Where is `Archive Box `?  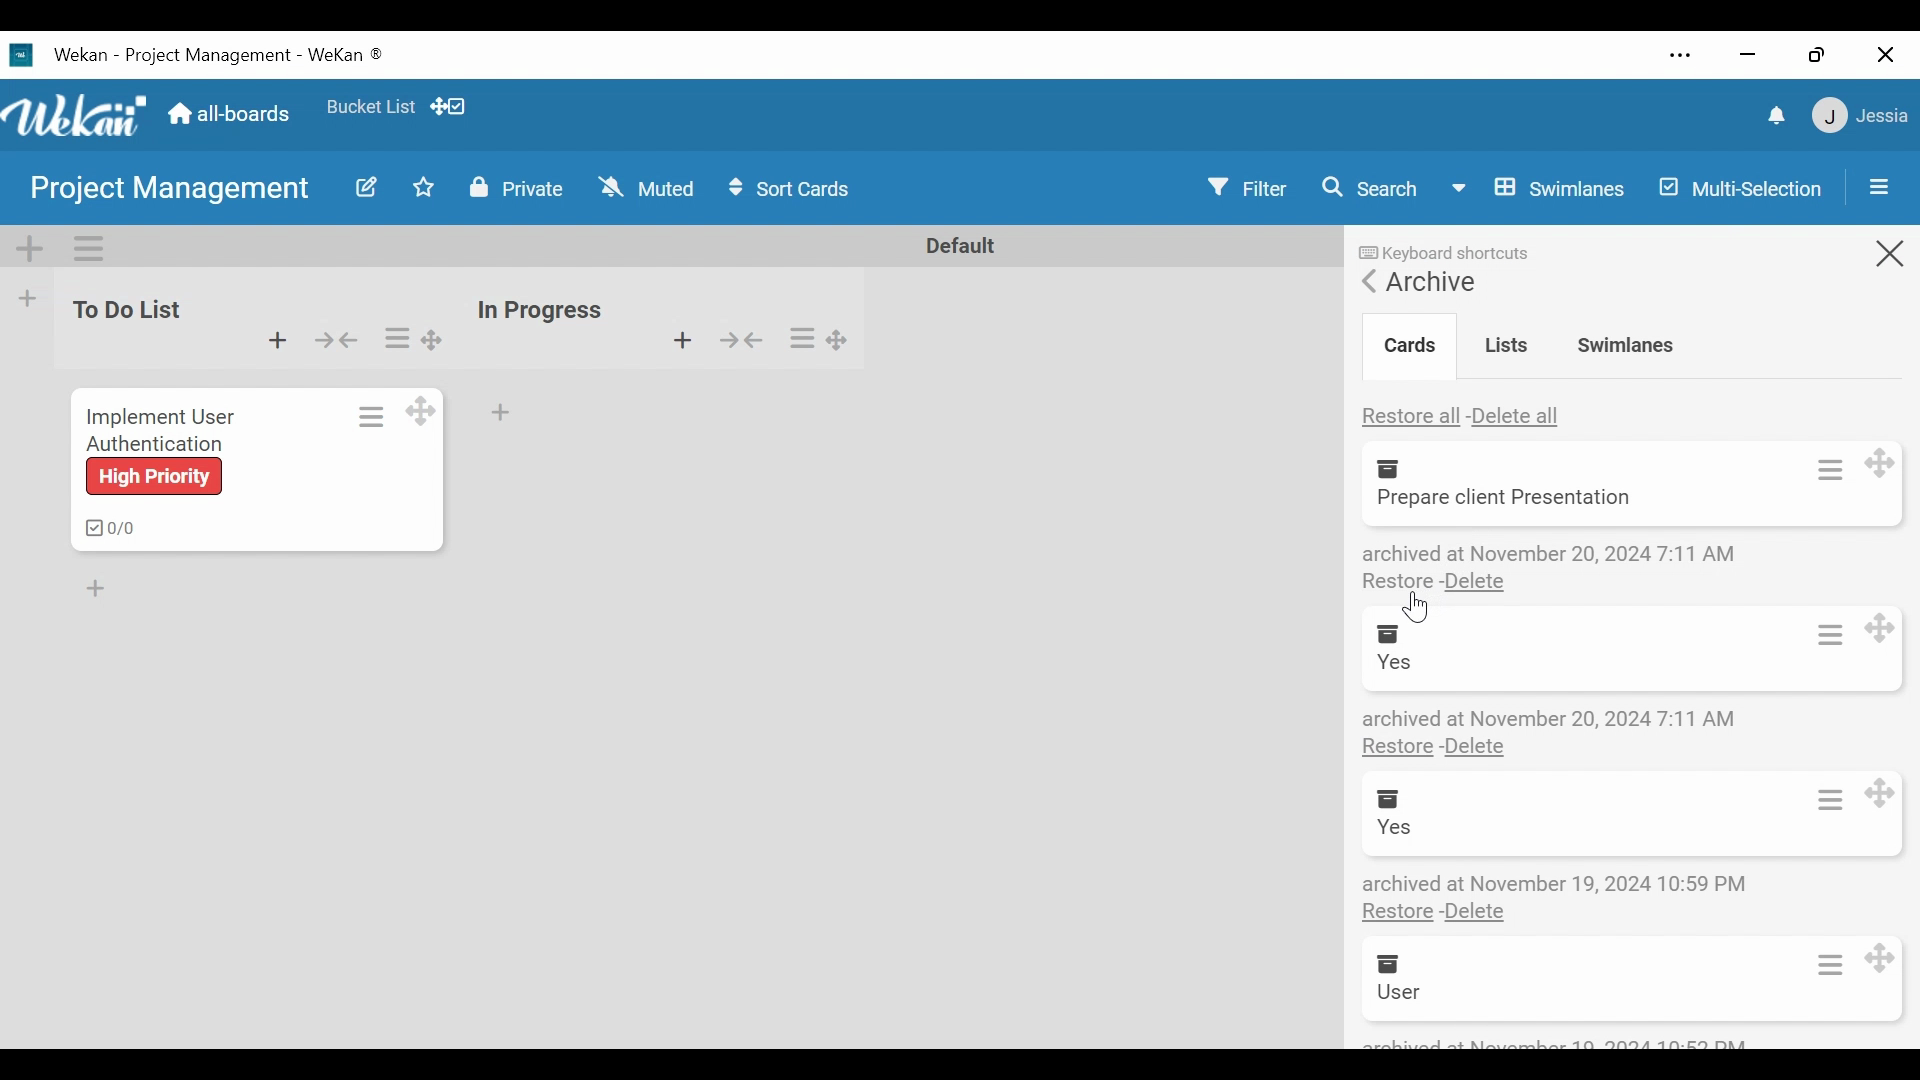
Archive Box  is located at coordinates (1381, 799).